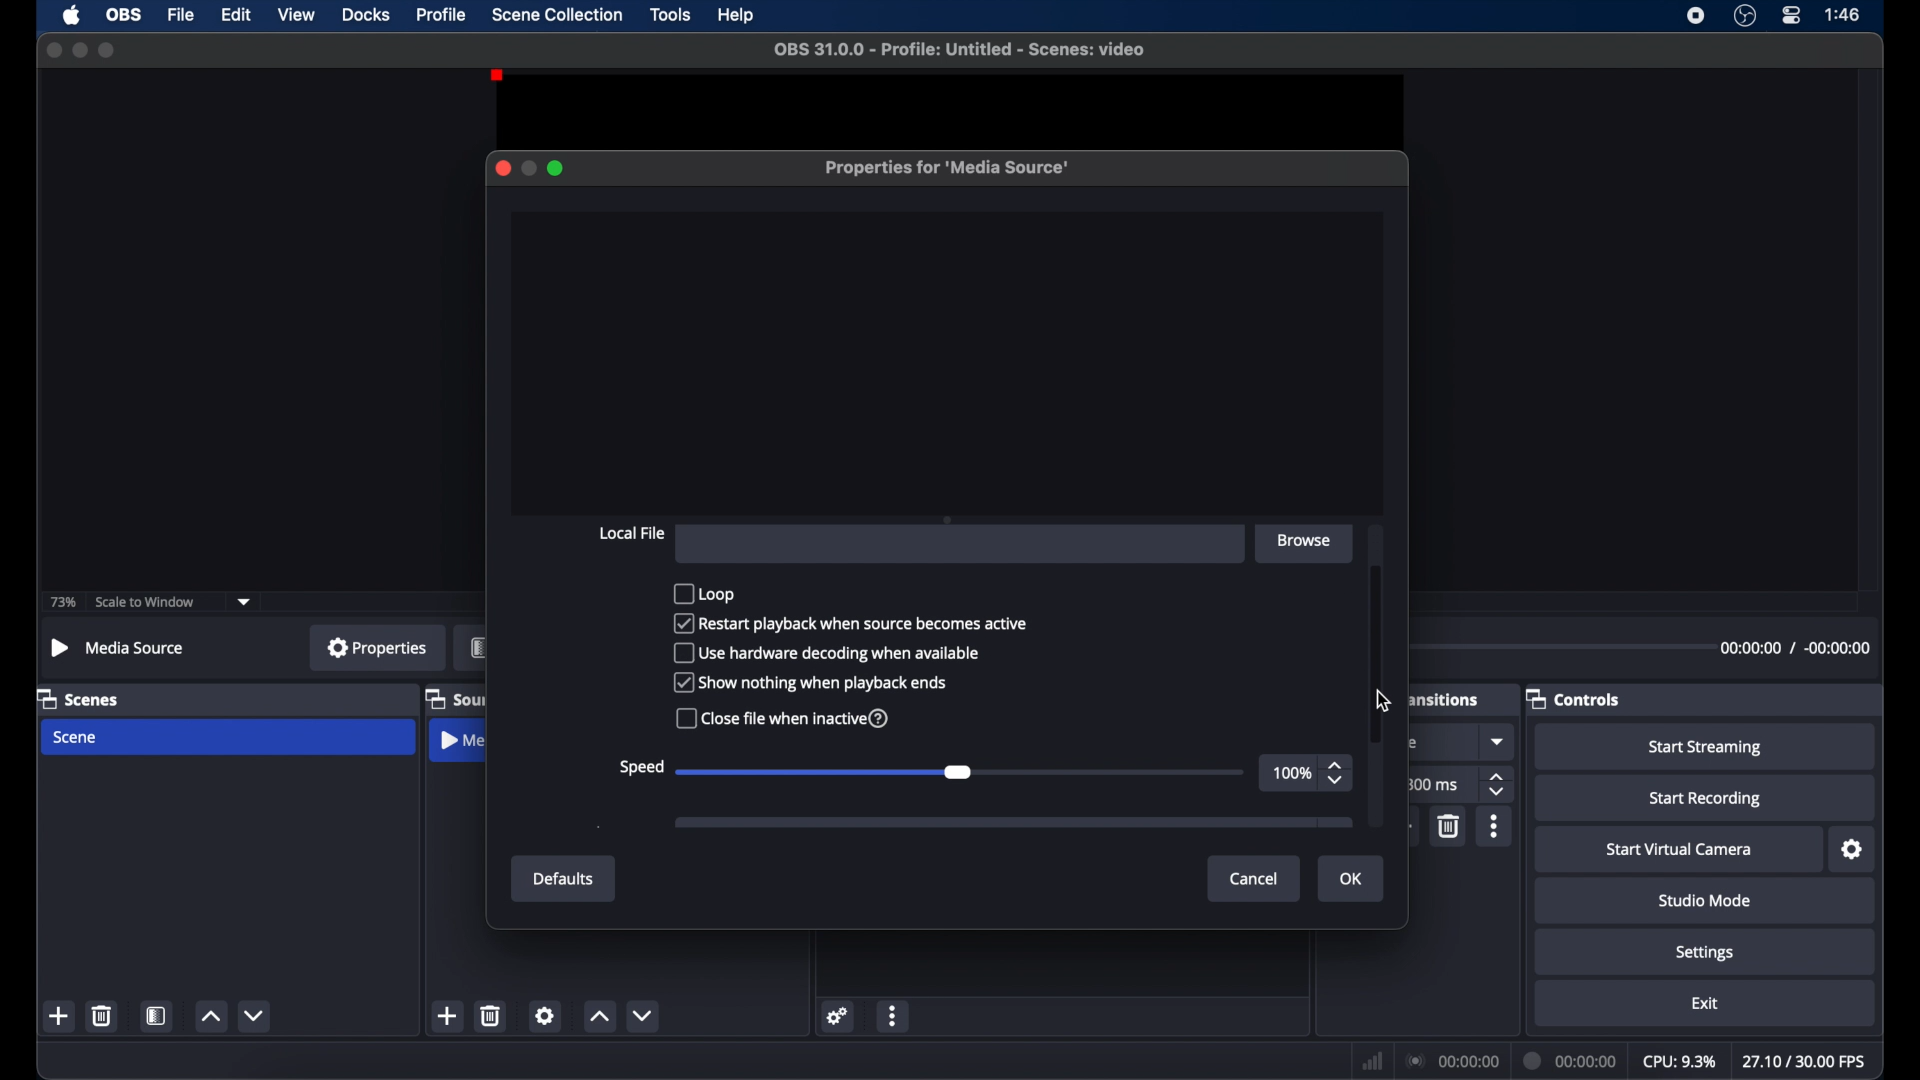 The height and width of the screenshot is (1080, 1920). Describe the element at coordinates (564, 879) in the screenshot. I see `defaults` at that location.